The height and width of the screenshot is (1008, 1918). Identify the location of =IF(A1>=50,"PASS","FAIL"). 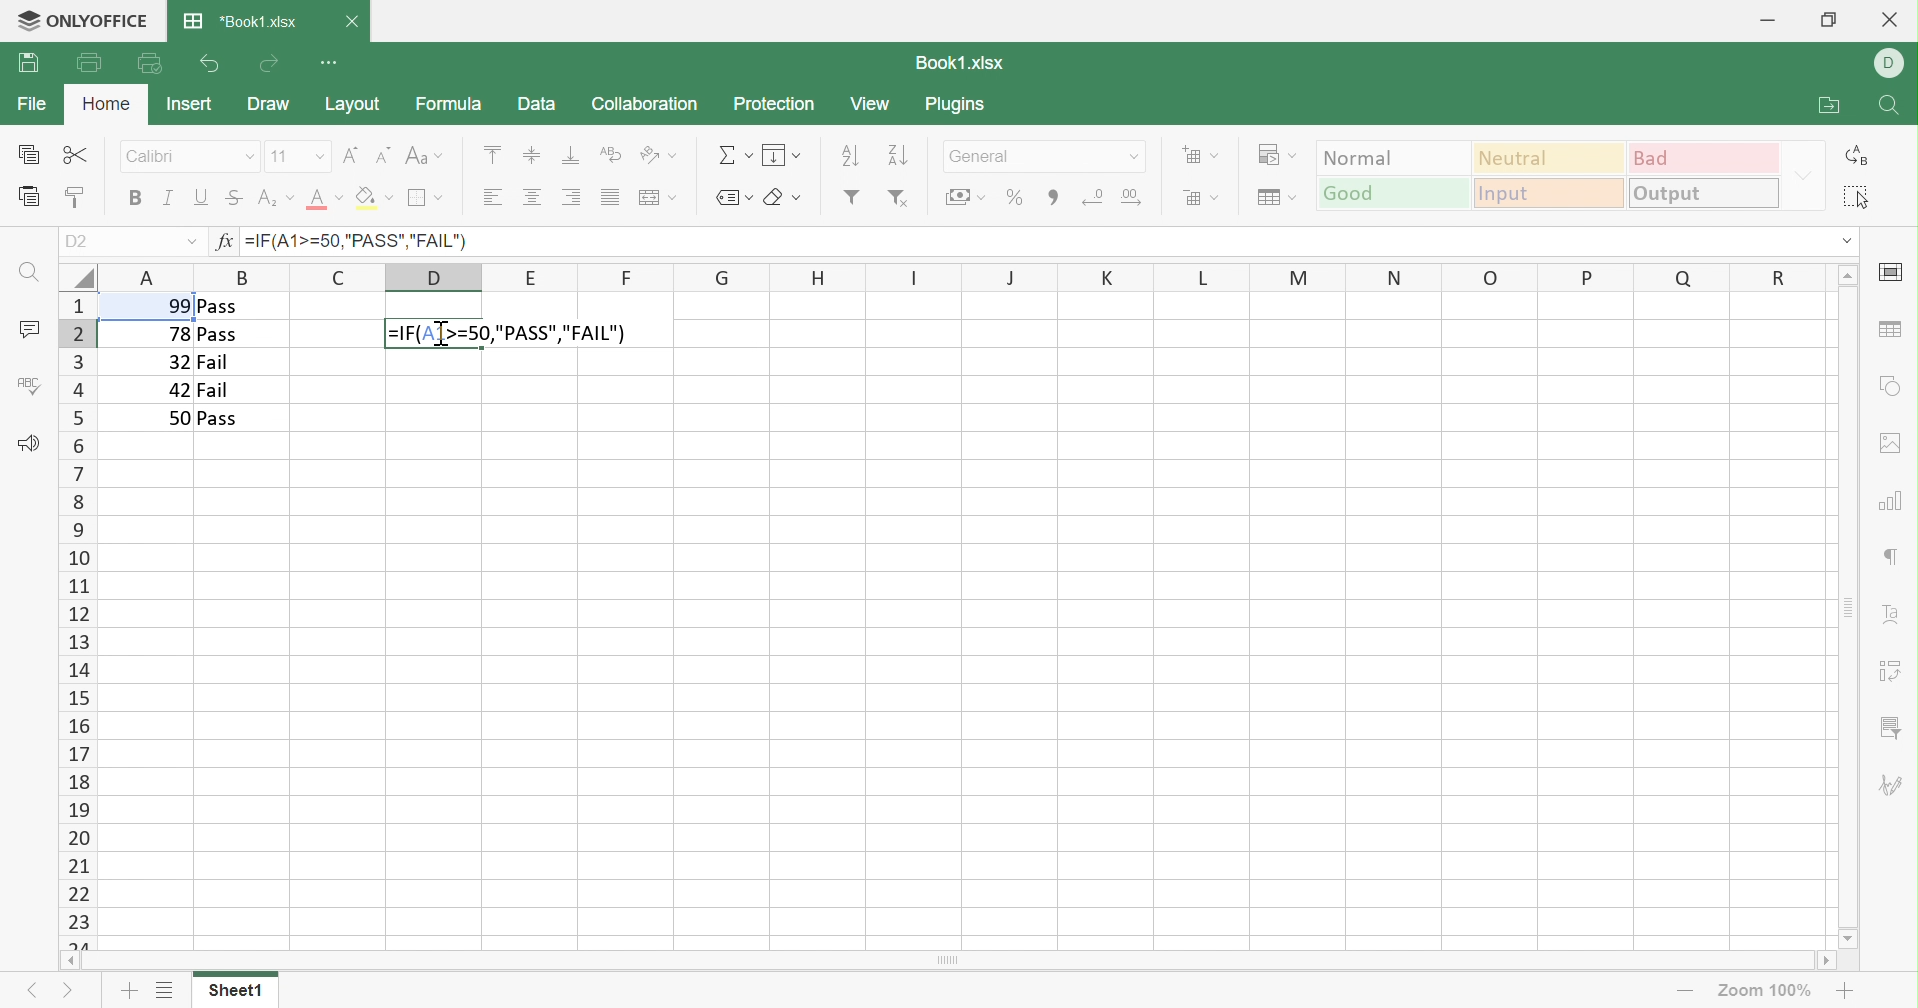
(357, 243).